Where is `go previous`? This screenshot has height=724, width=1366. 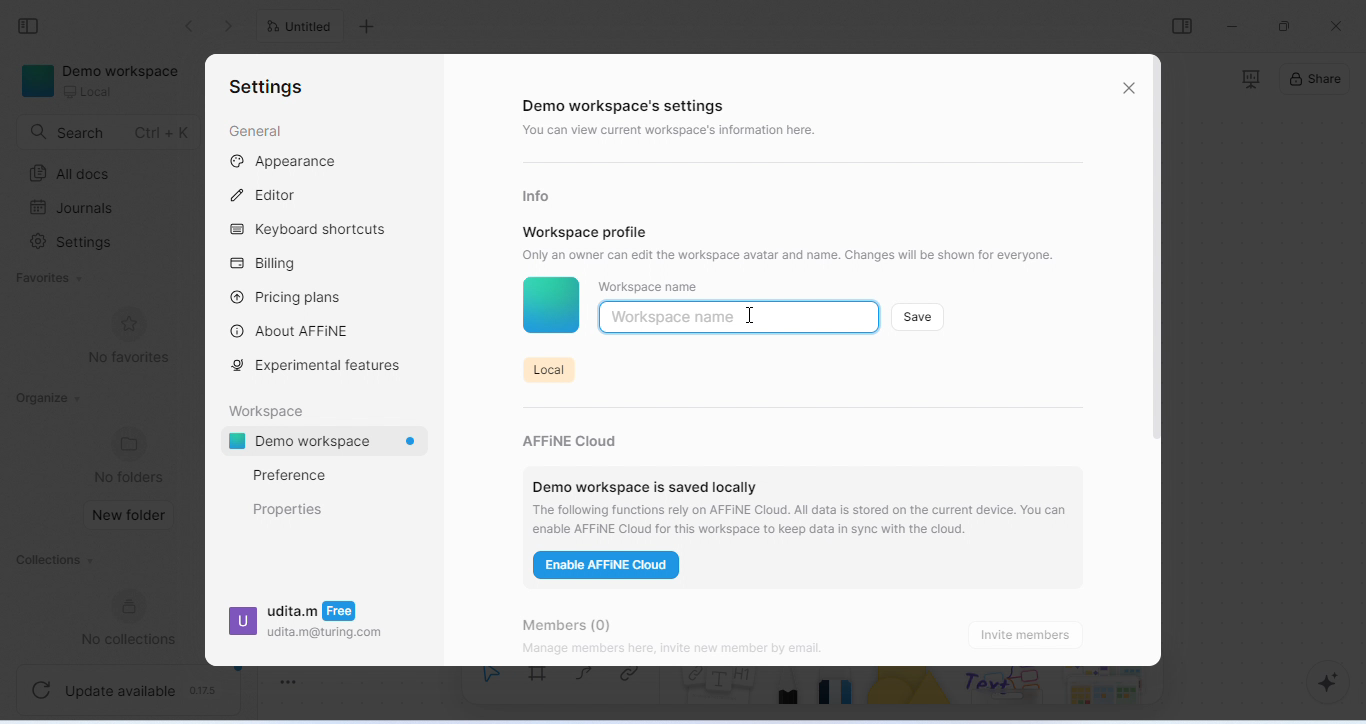 go previous is located at coordinates (232, 26).